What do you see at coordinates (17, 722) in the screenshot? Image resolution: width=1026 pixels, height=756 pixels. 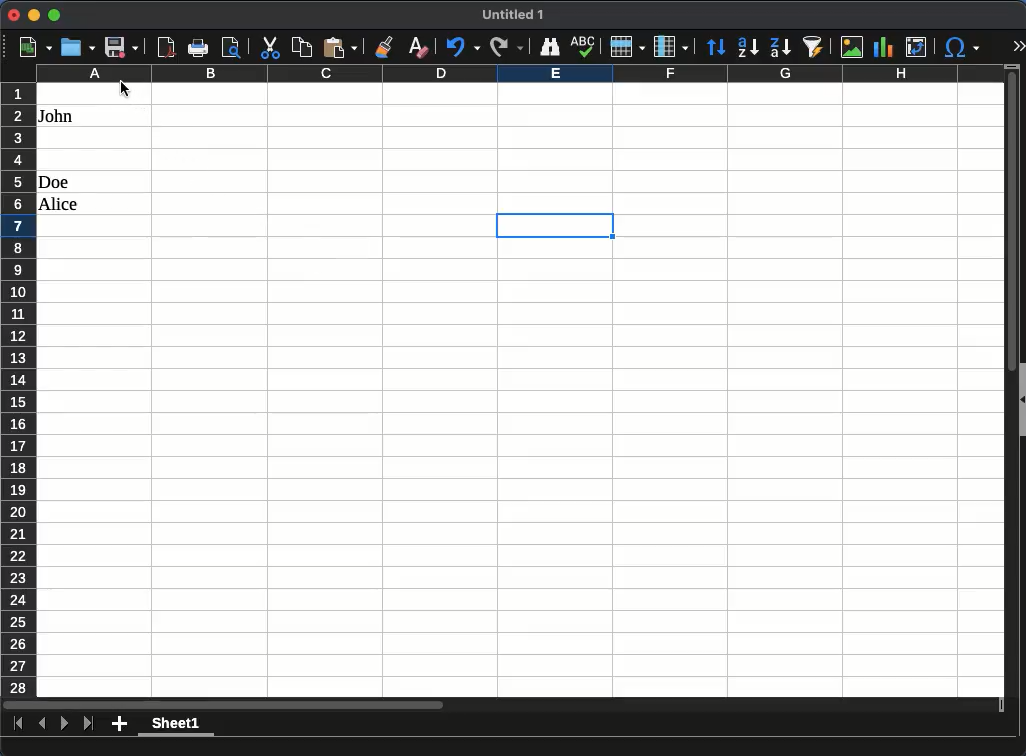 I see `first sheet` at bounding box center [17, 722].